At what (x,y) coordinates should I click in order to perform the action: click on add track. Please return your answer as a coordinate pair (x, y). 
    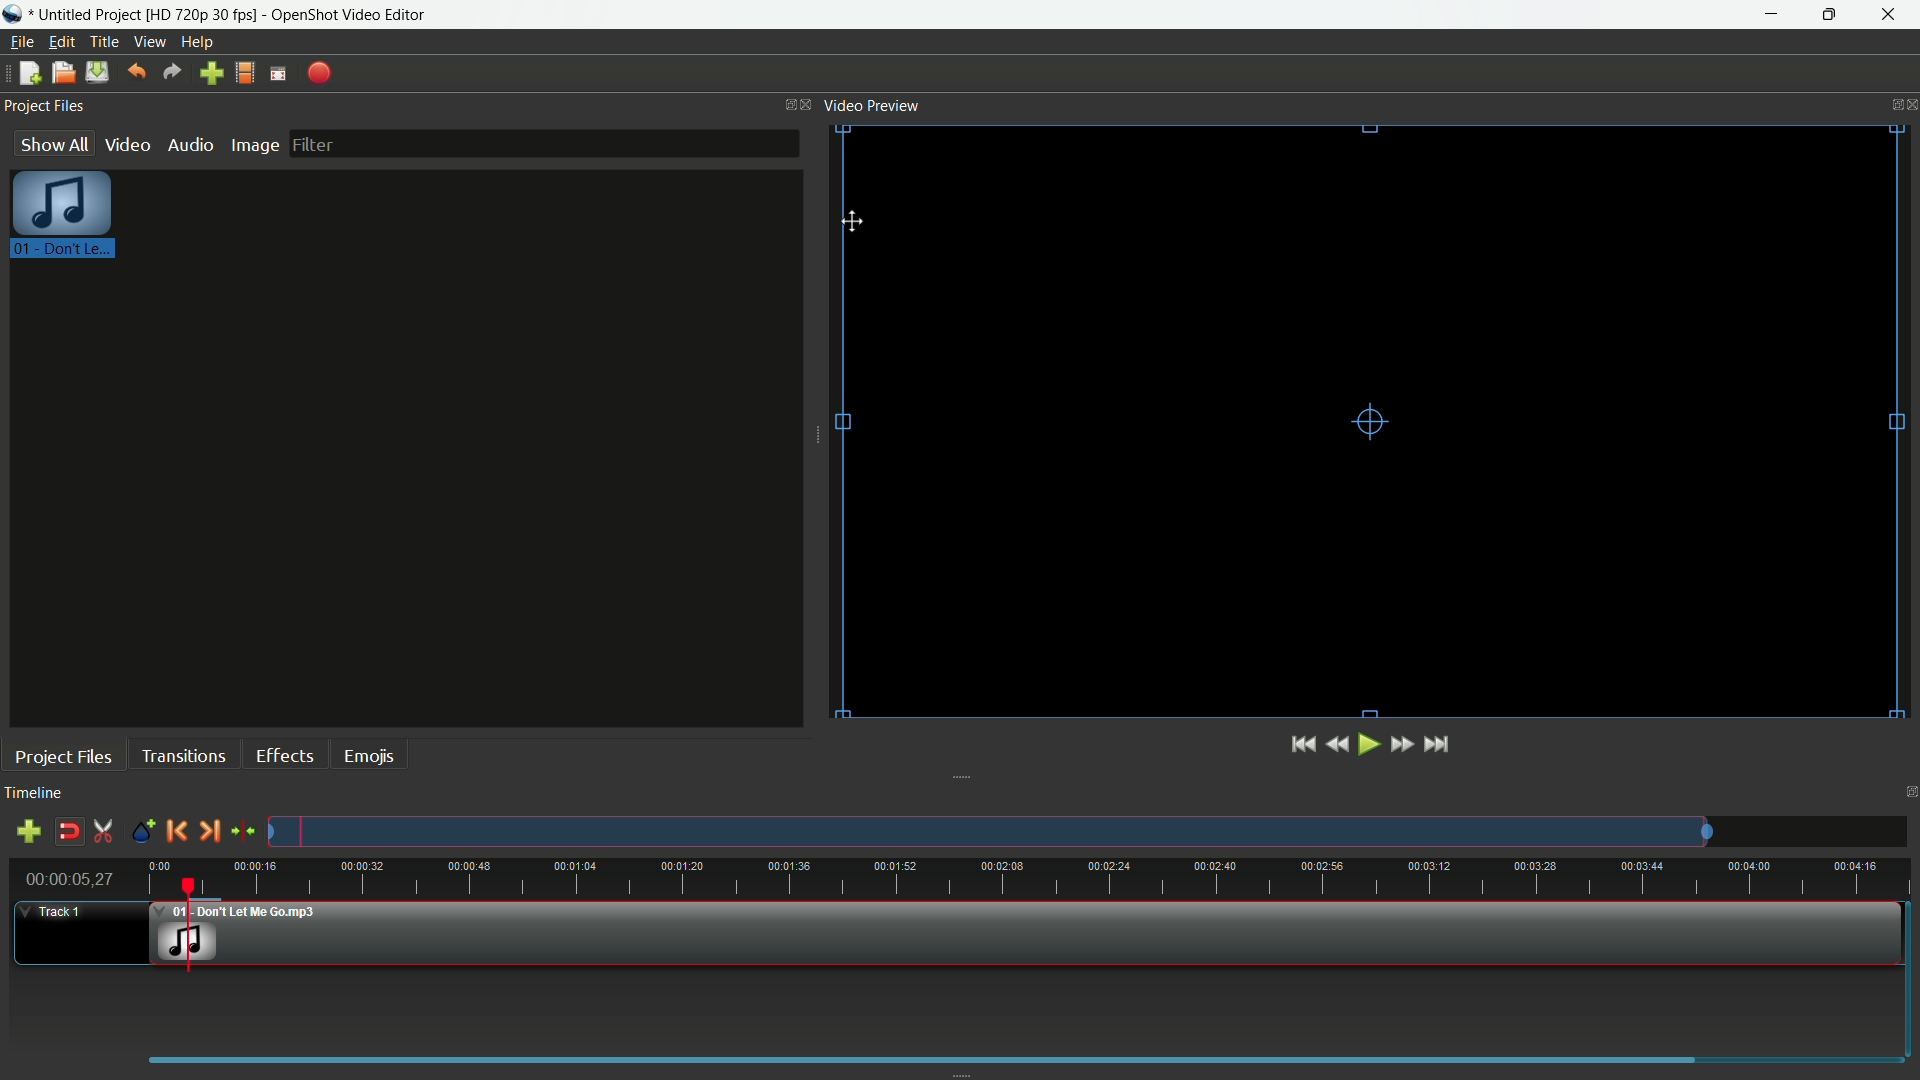
    Looking at the image, I should click on (28, 831).